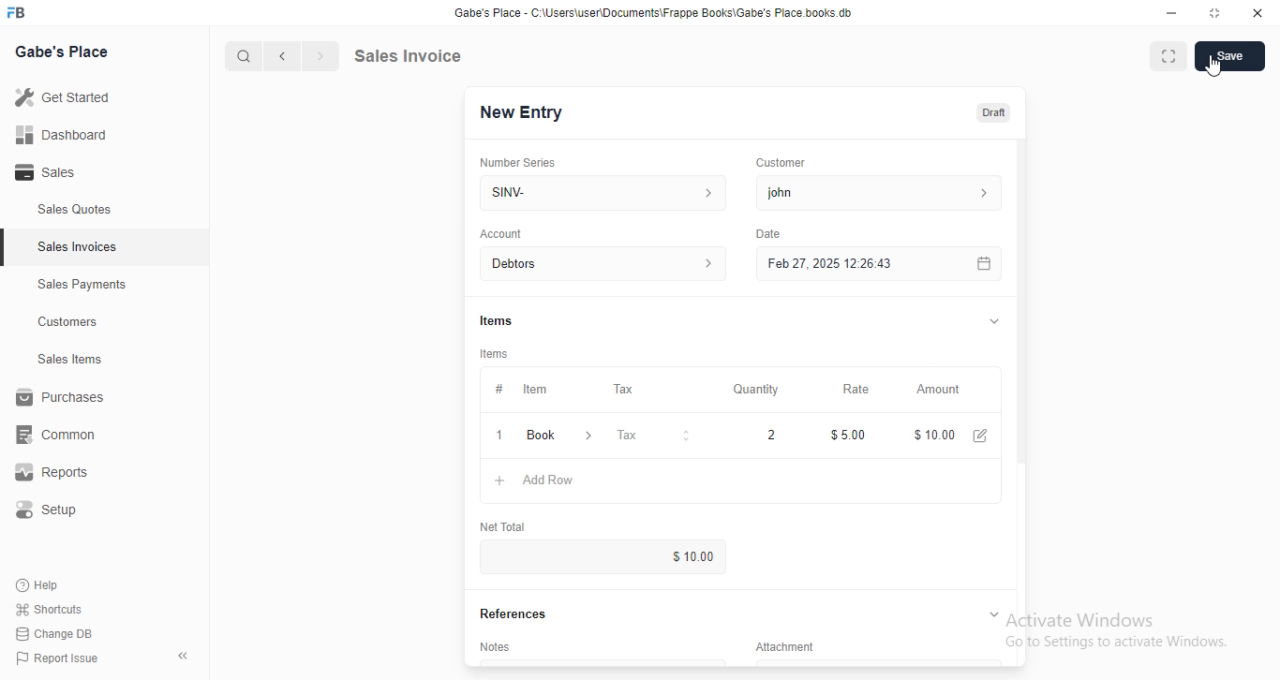  I want to click on Tax, so click(628, 388).